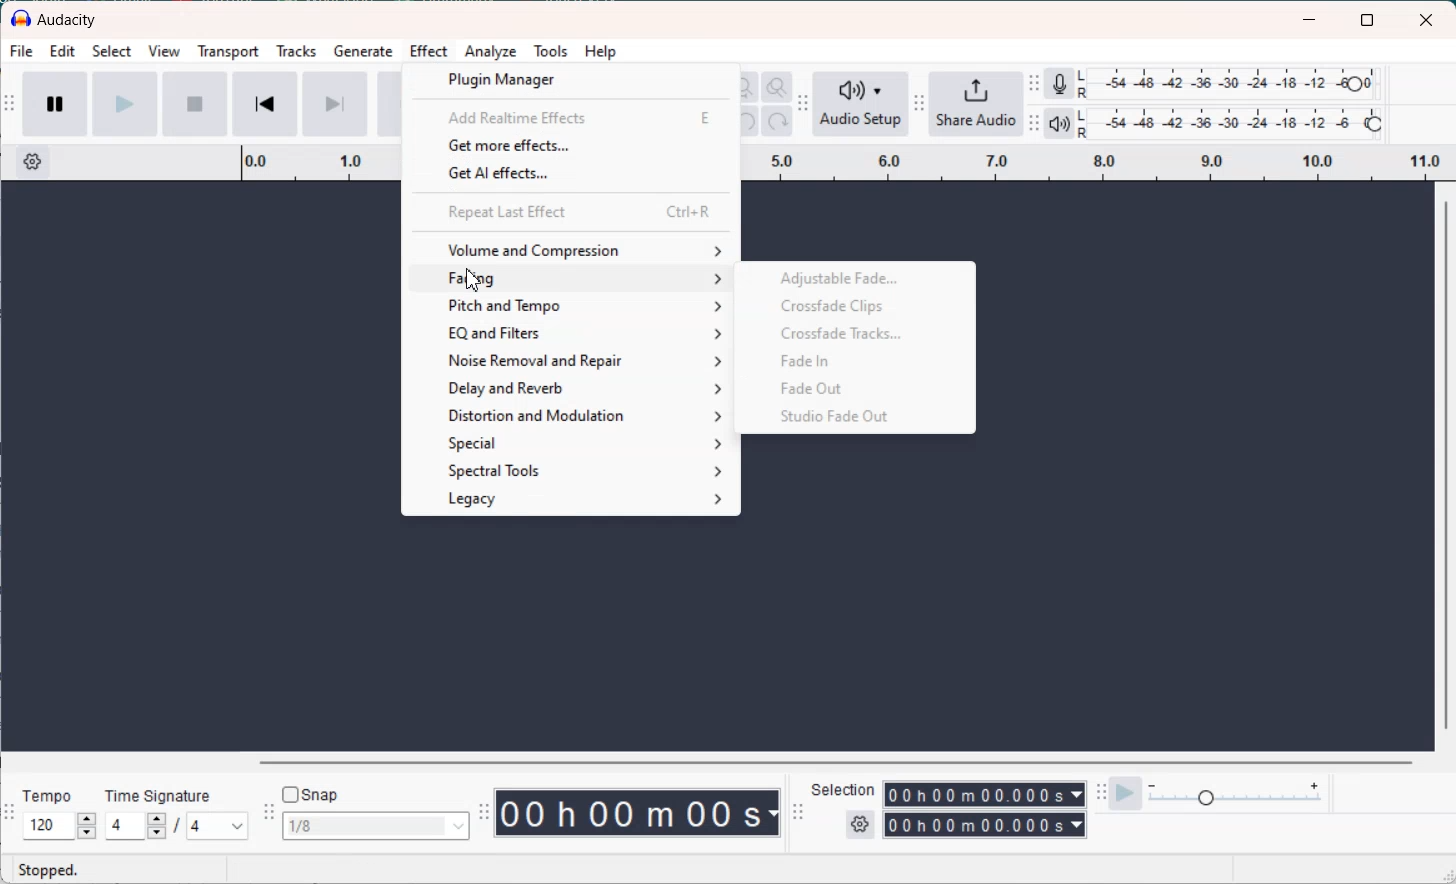  I want to click on 4, so click(217, 826).